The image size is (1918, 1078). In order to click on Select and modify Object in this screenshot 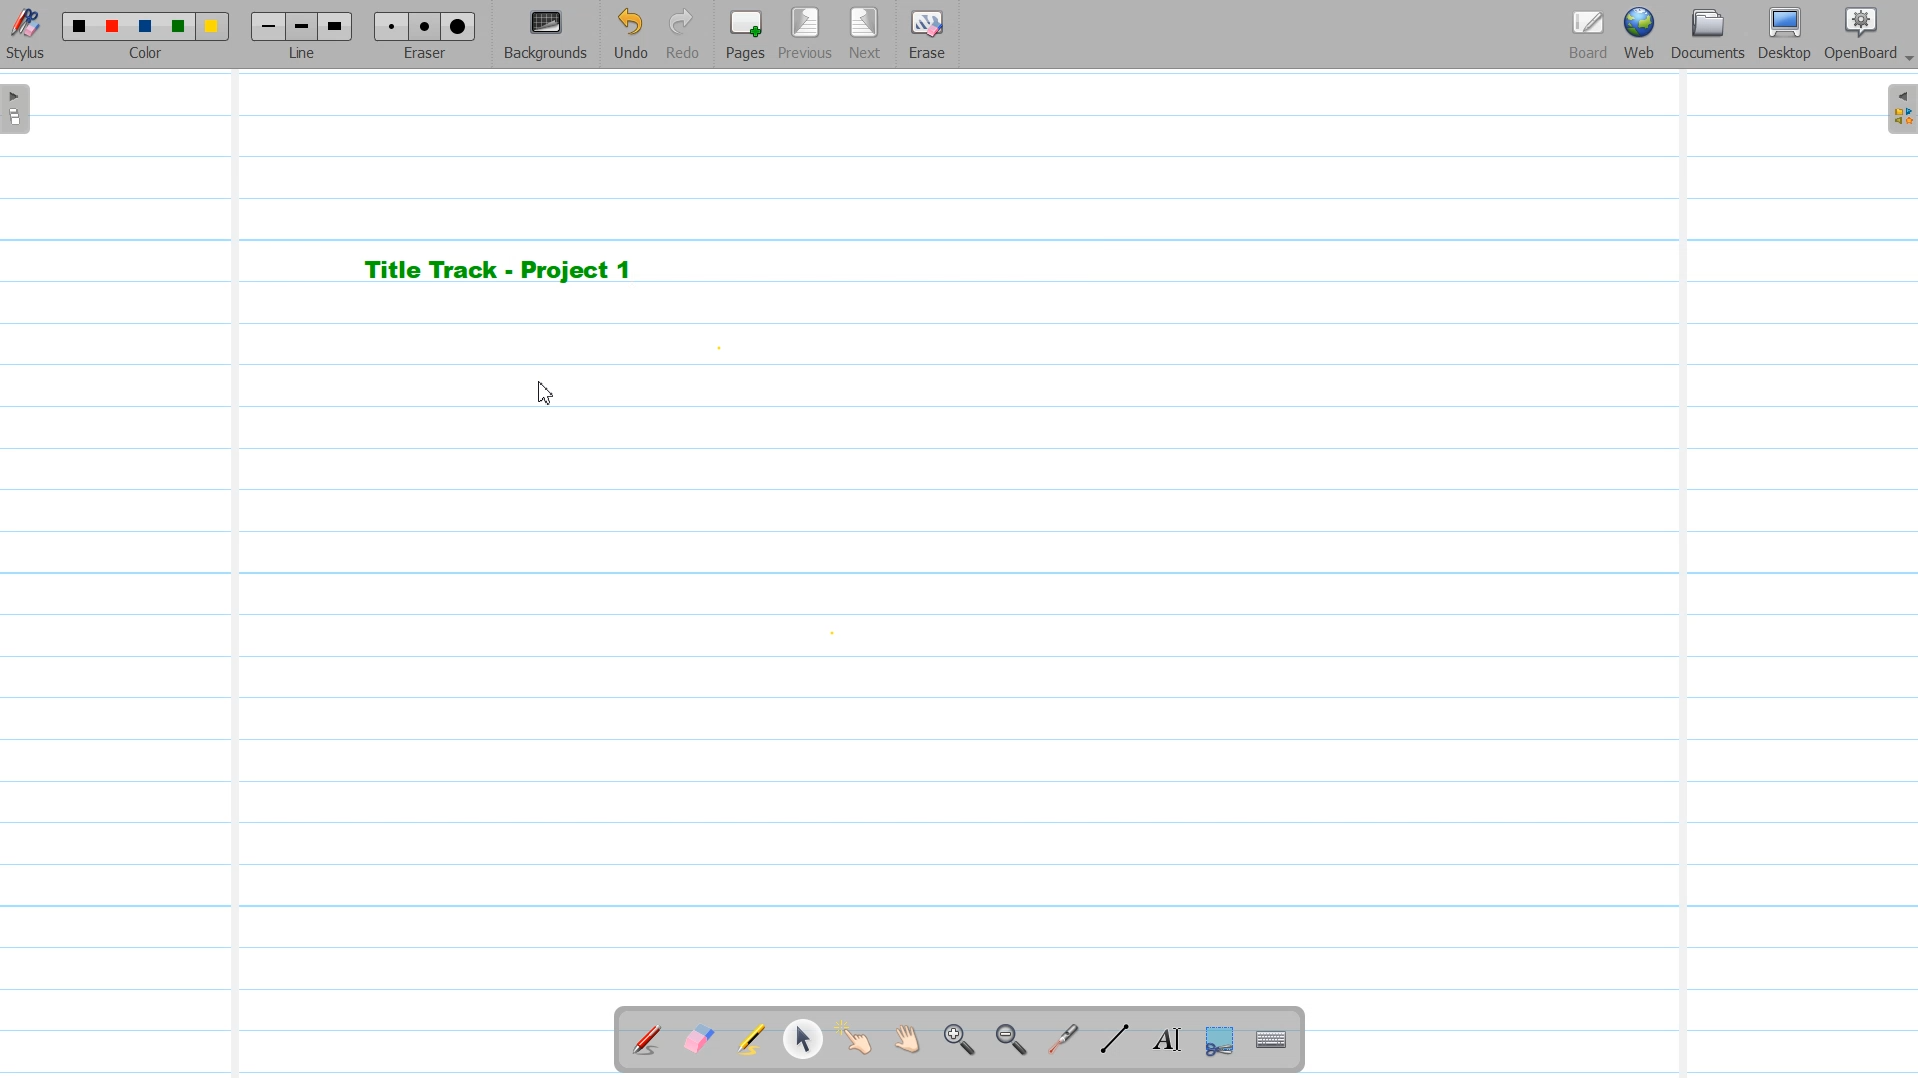, I will do `click(803, 1039)`.